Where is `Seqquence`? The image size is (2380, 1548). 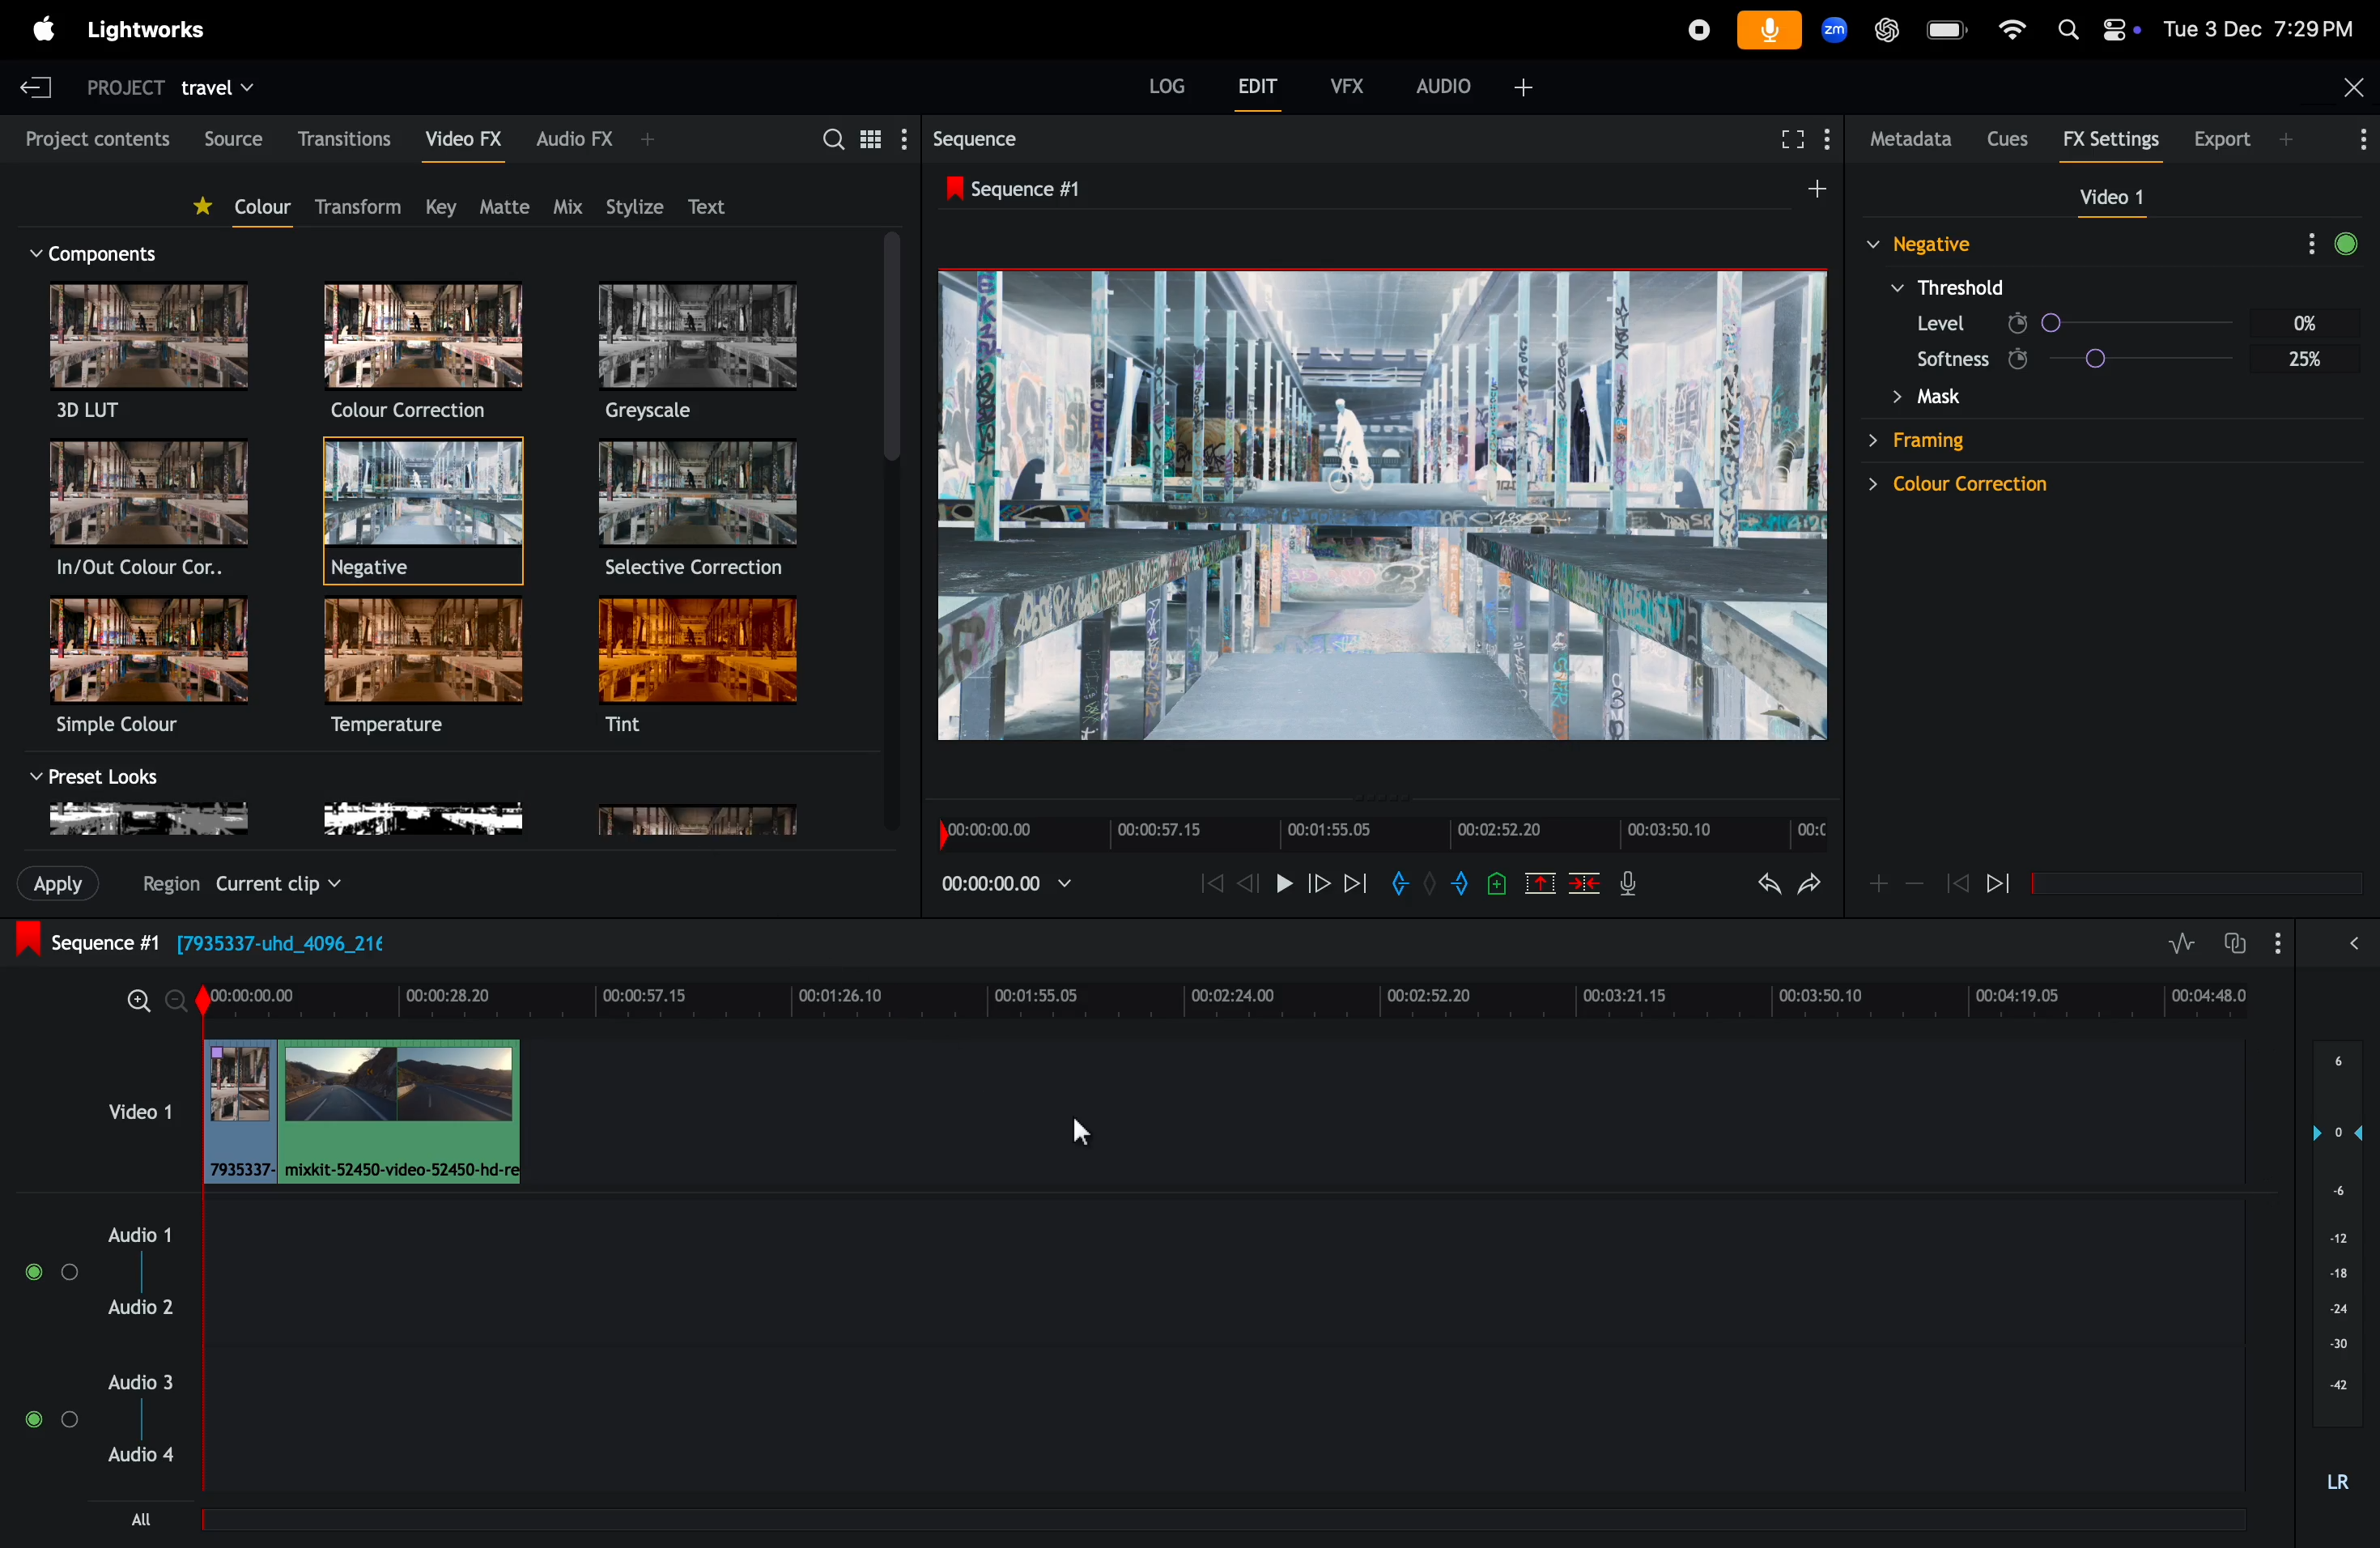
Seqquence is located at coordinates (1000, 140).